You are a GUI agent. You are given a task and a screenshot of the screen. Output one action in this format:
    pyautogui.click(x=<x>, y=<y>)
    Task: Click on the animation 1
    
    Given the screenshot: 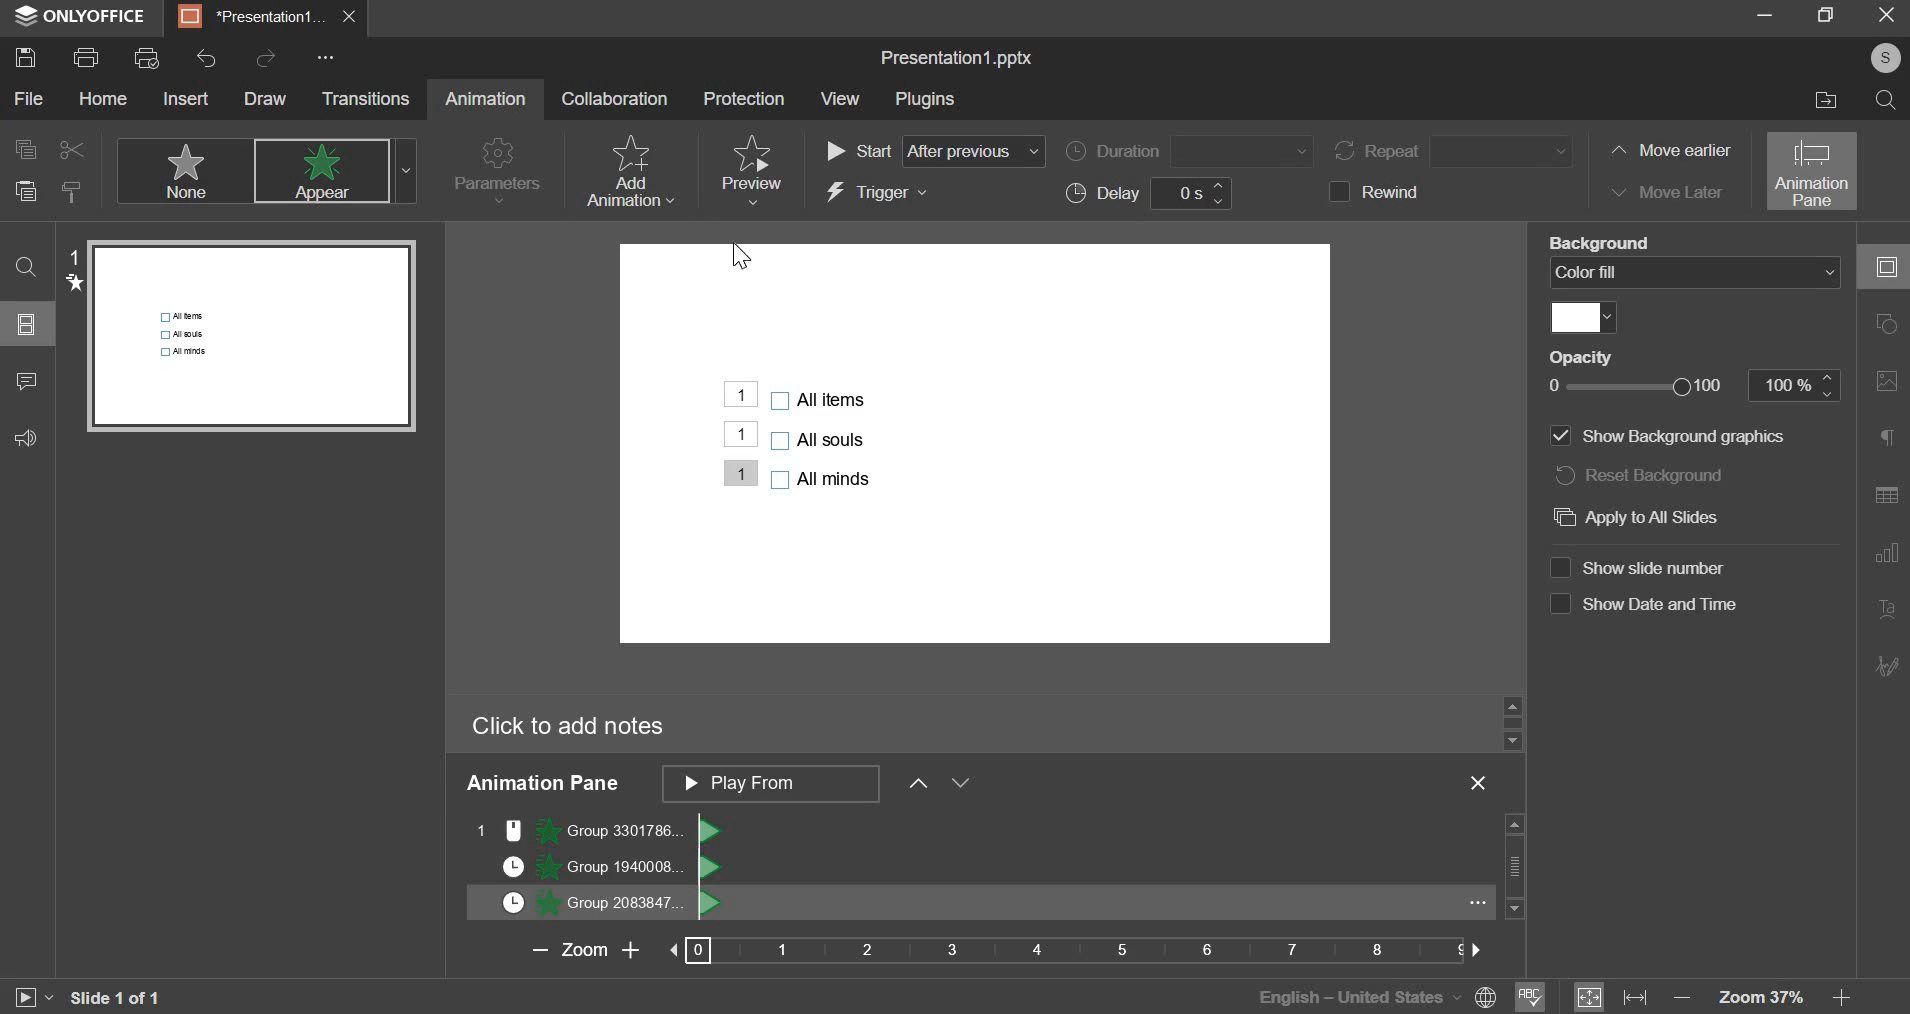 What is the action you would take?
    pyautogui.click(x=597, y=830)
    